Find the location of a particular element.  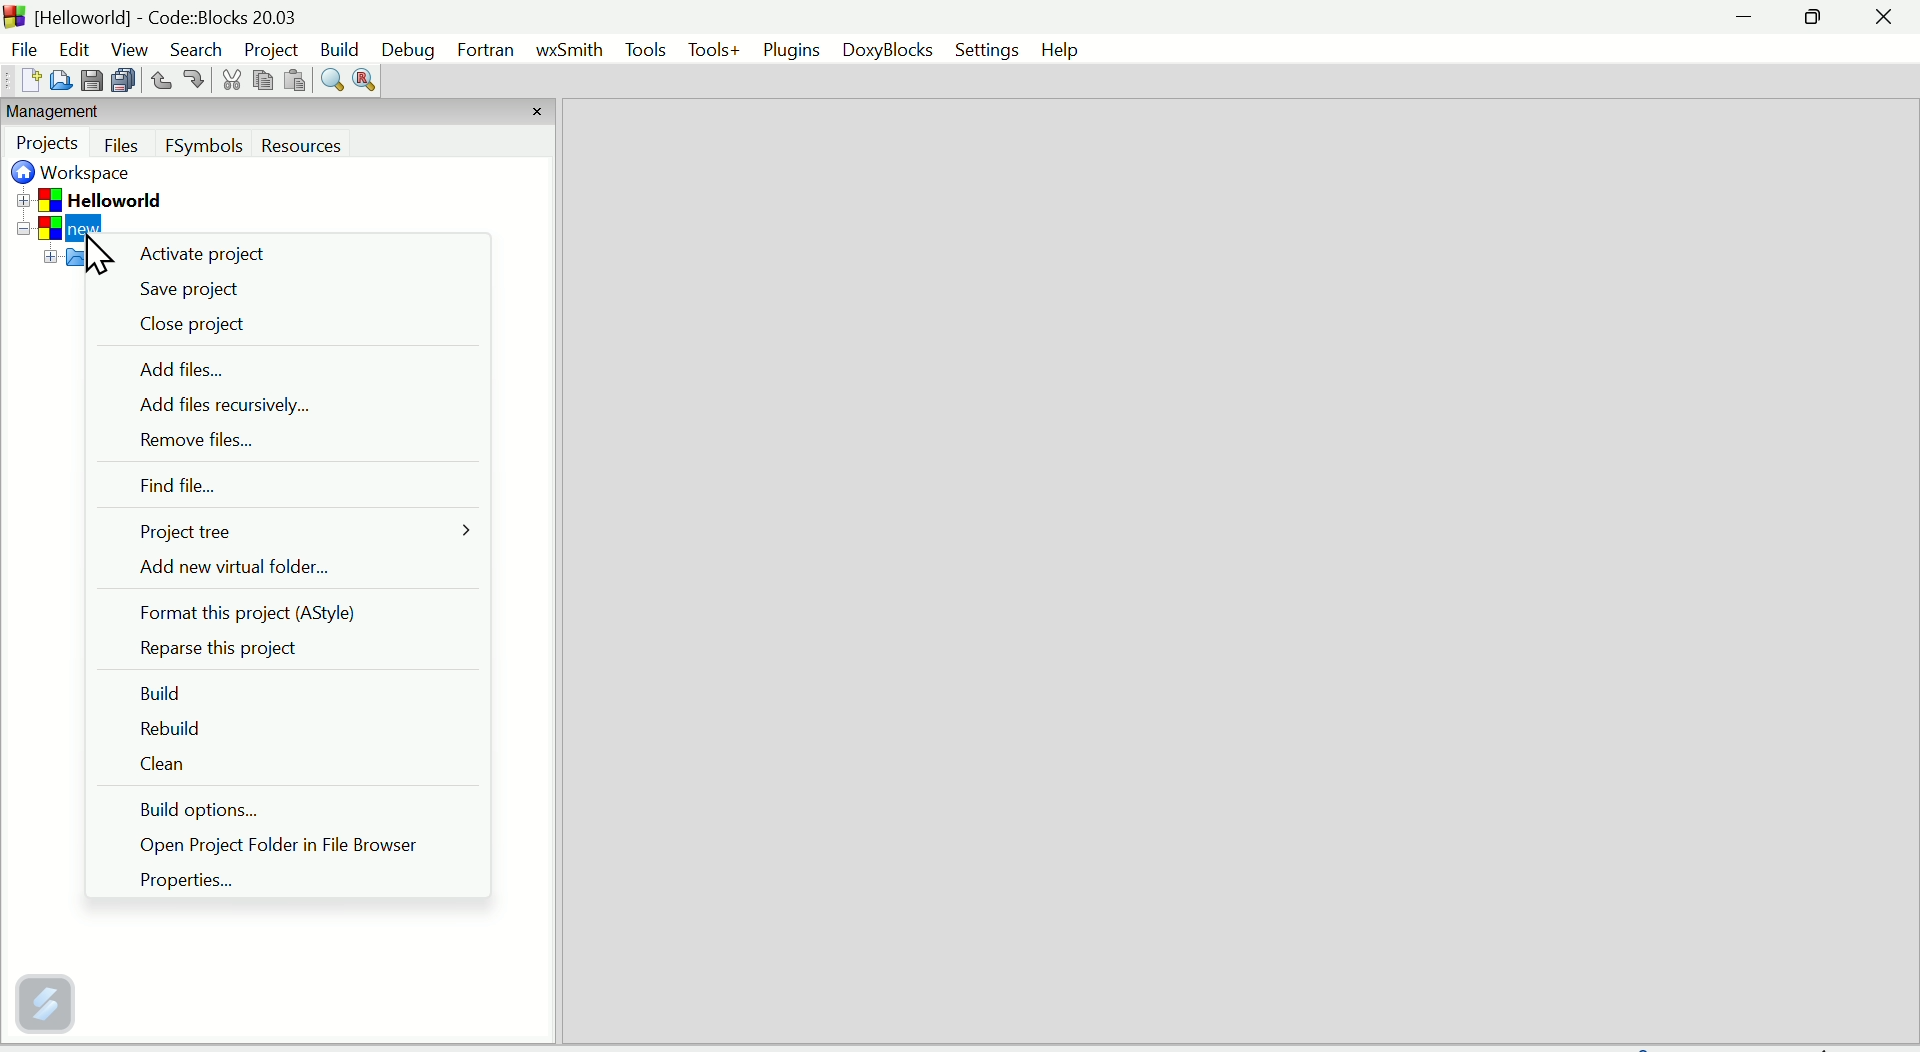

File is located at coordinates (21, 47).